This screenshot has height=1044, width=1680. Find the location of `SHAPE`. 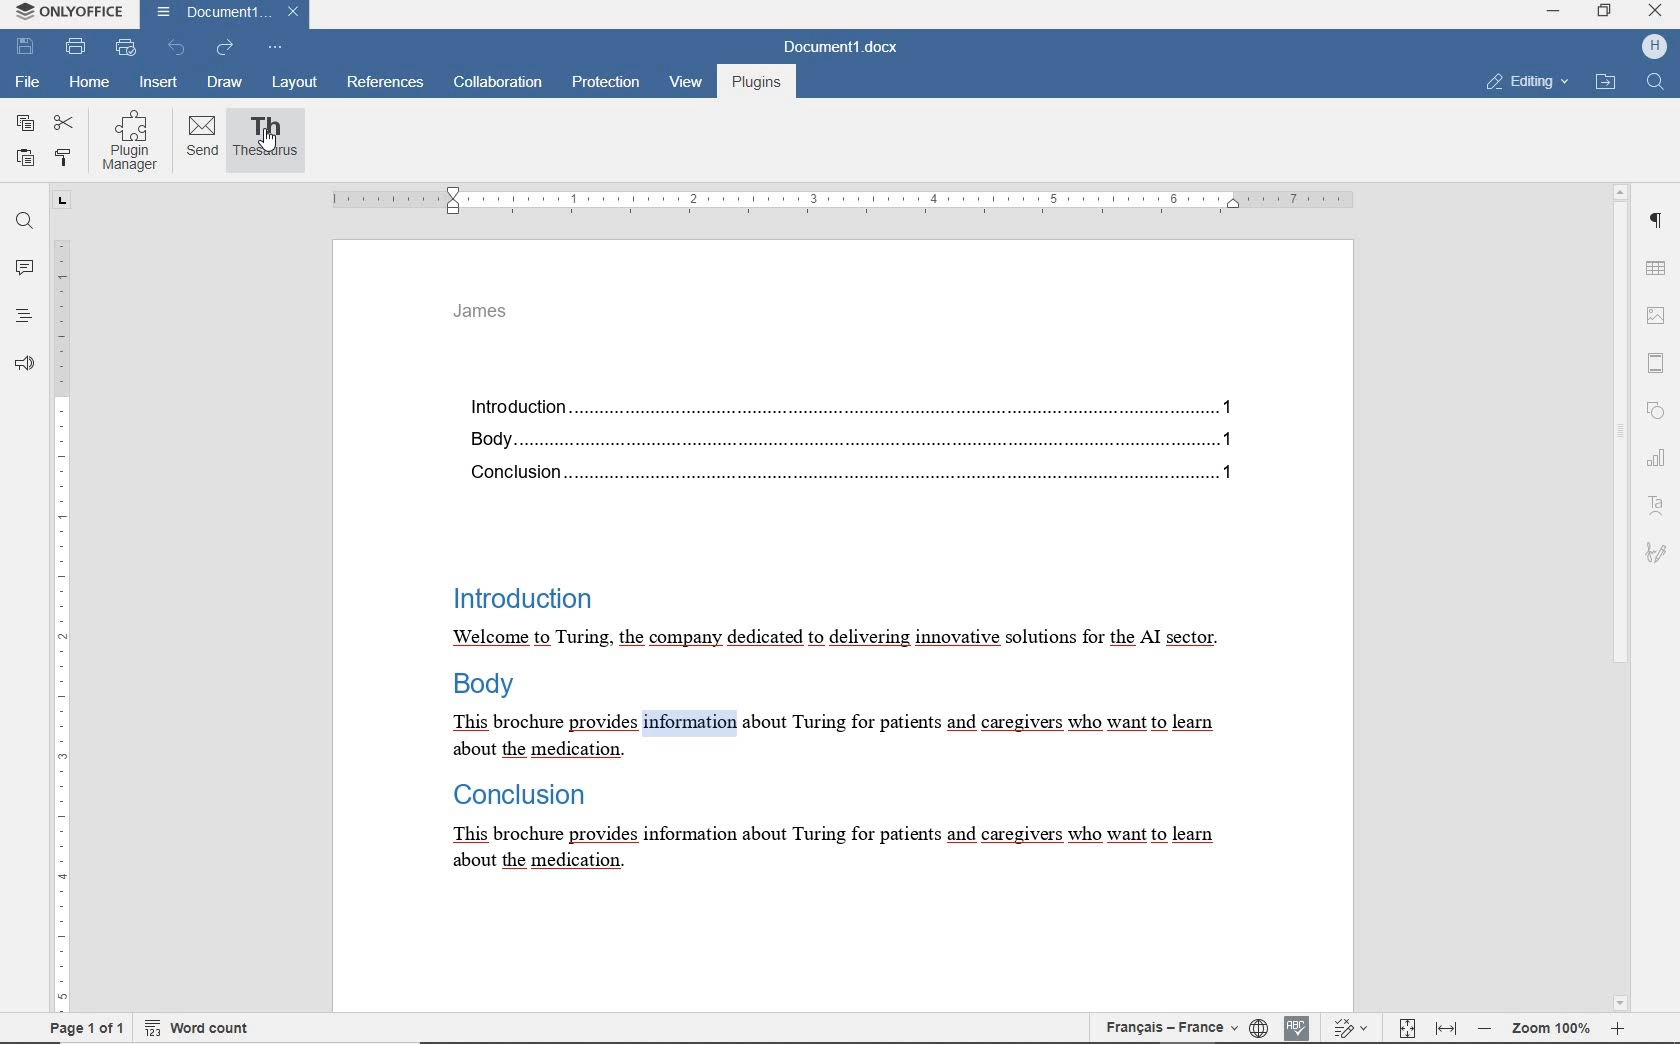

SHAPE is located at coordinates (1654, 409).